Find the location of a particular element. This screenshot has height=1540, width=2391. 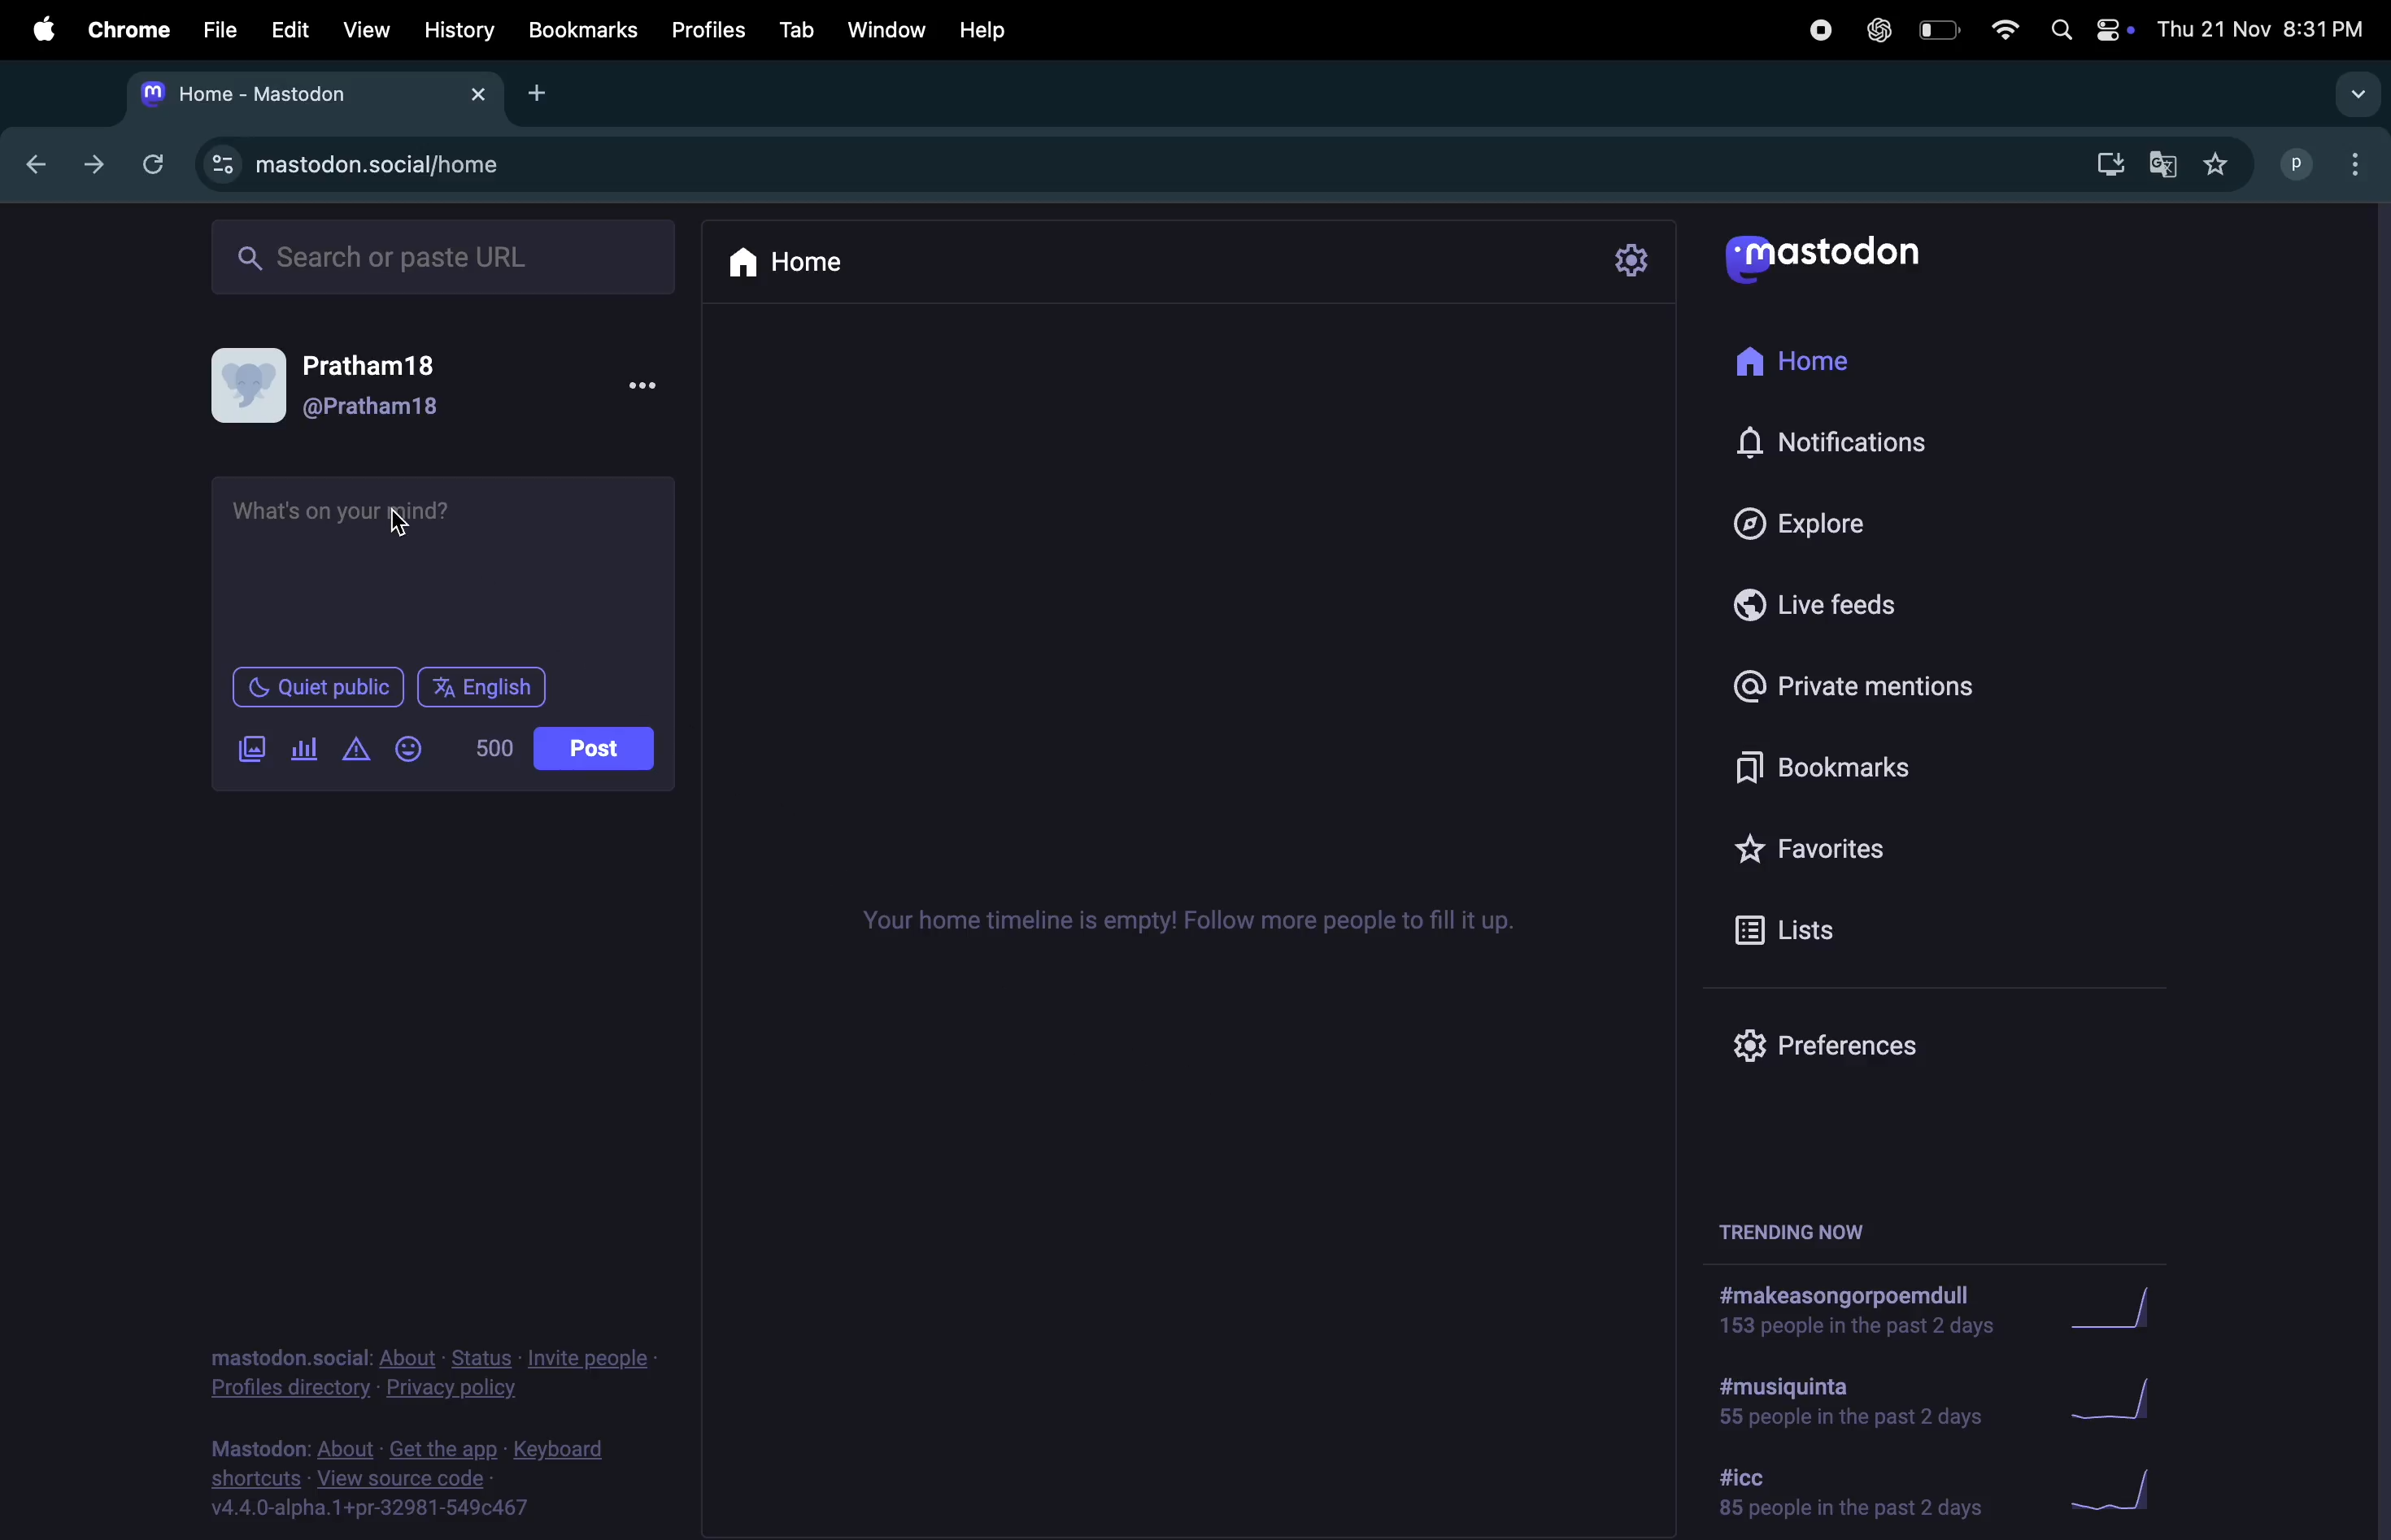

downloads is located at coordinates (2102, 166).